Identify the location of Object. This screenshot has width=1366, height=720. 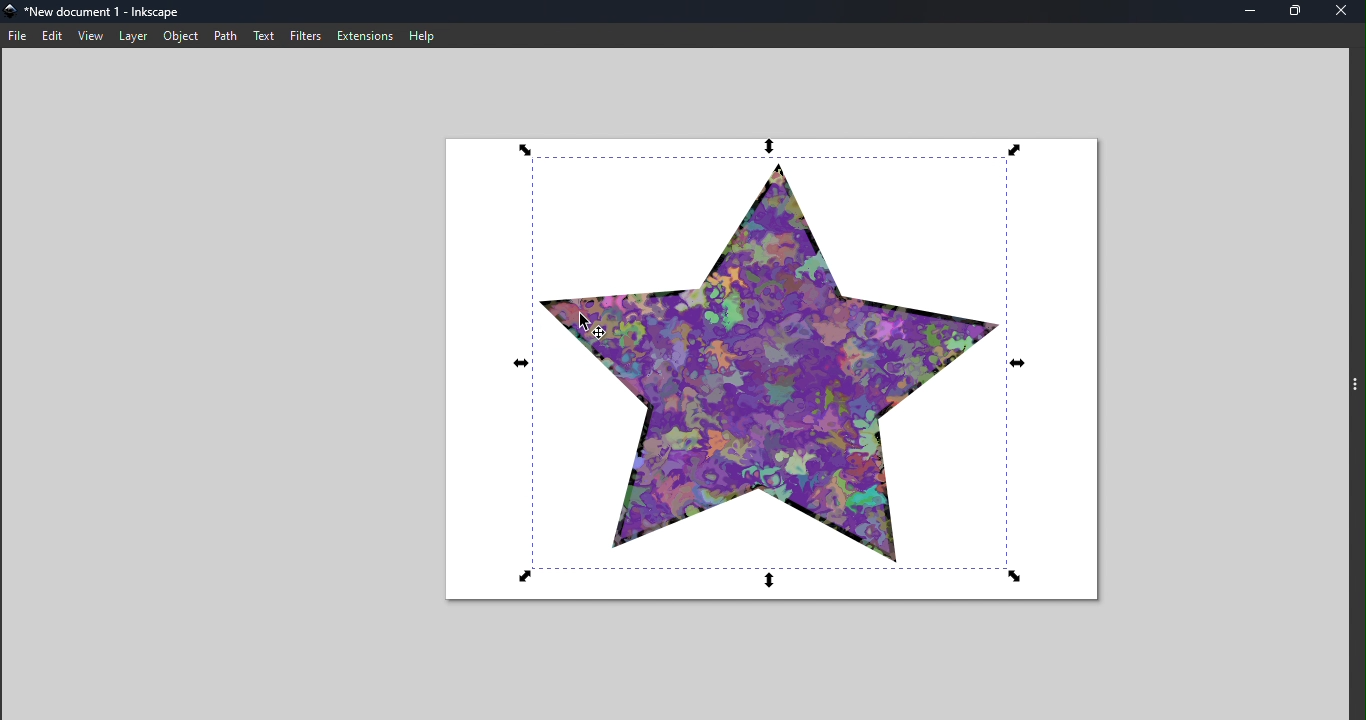
(179, 35).